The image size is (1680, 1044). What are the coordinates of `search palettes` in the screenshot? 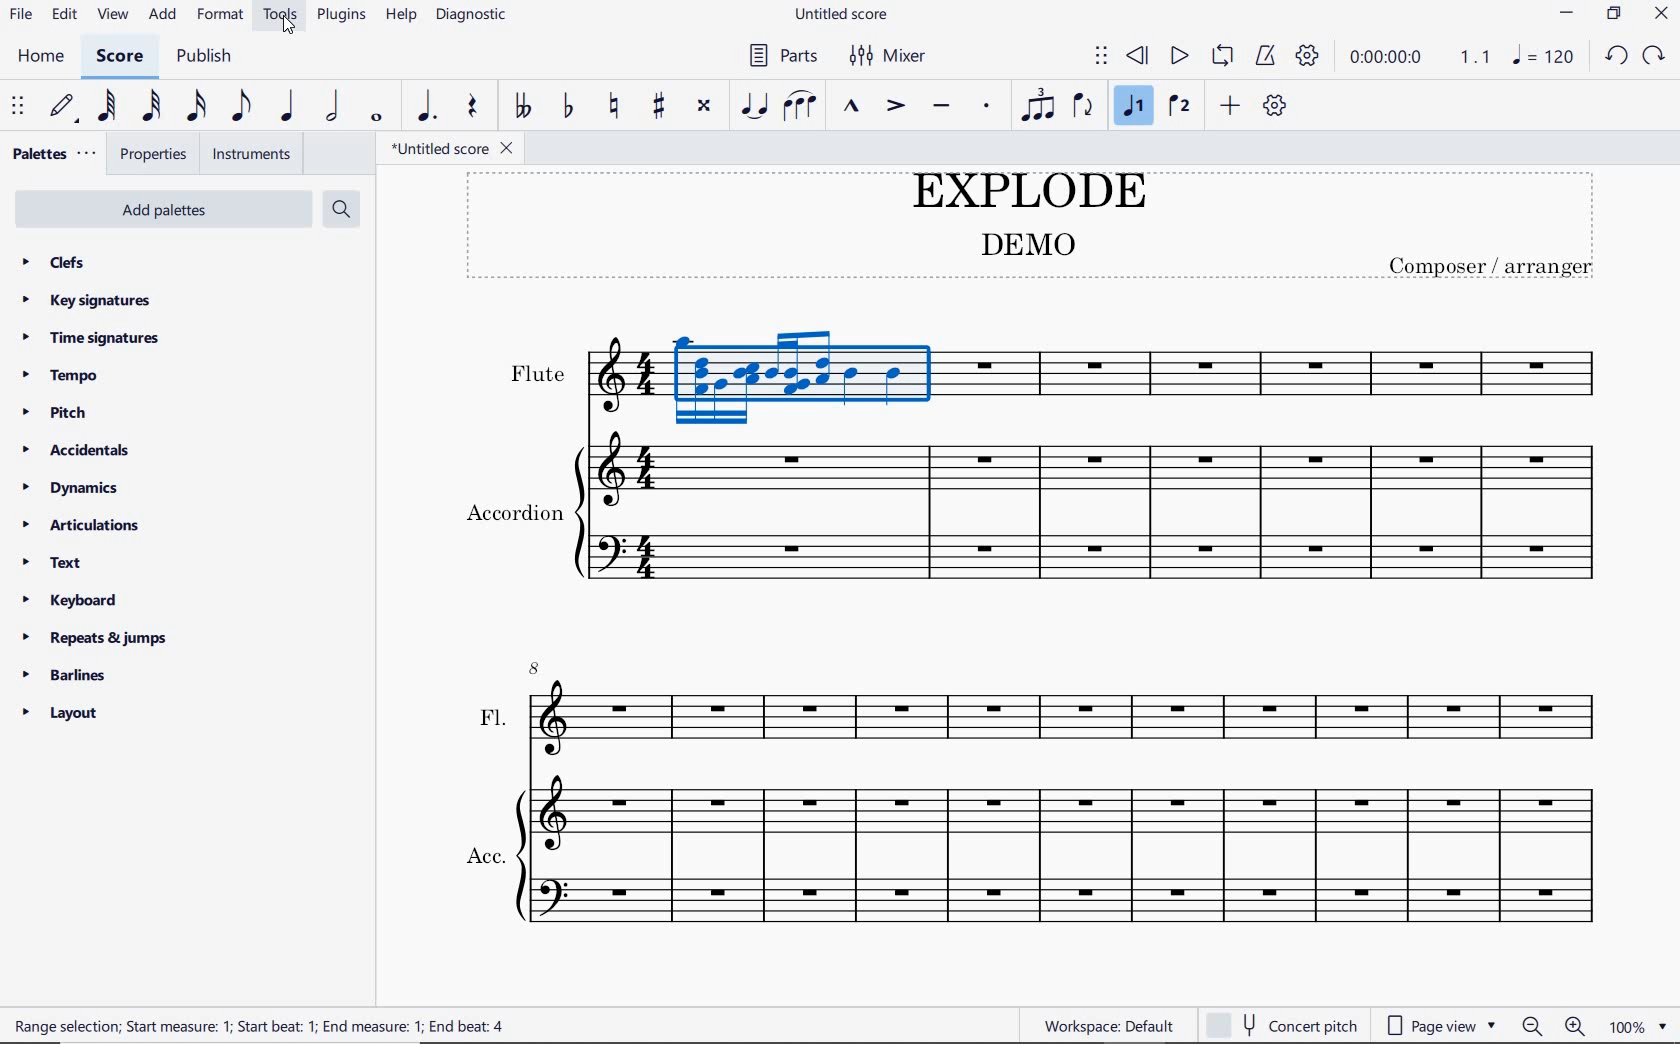 It's located at (341, 210).